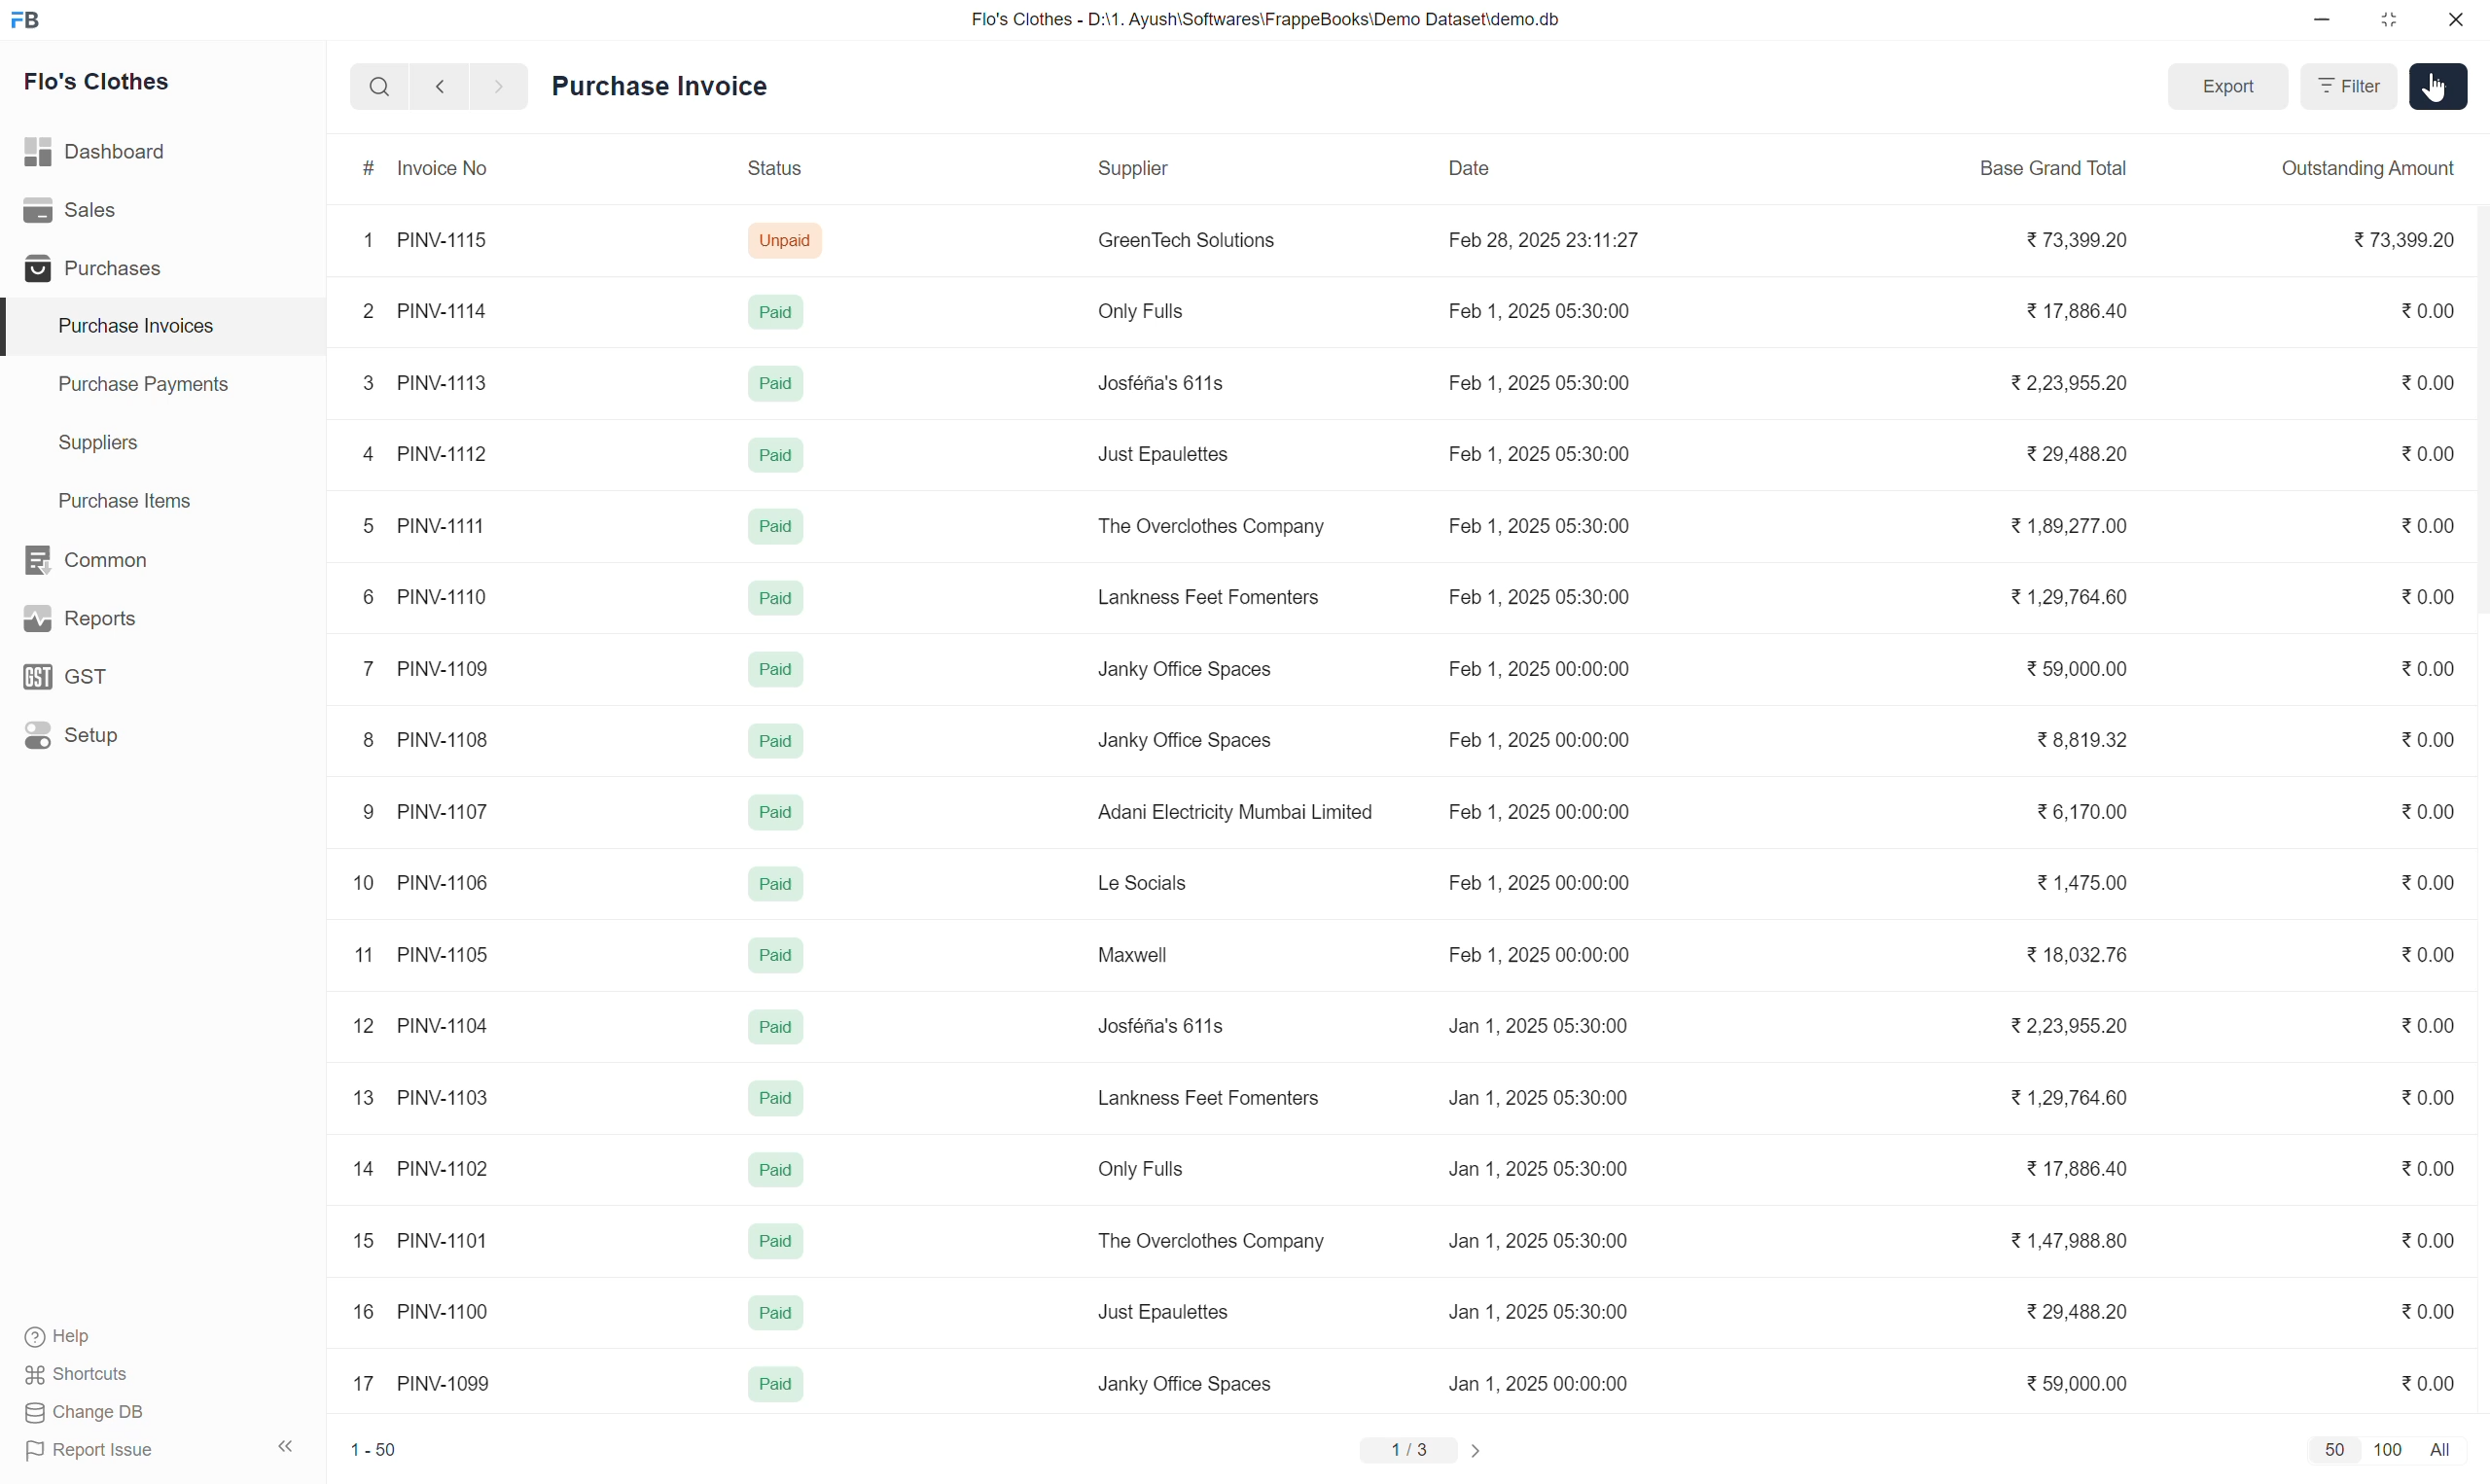 Image resolution: width=2490 pixels, height=1484 pixels. I want to click on Feb 1, 2025 05:30:00, so click(1545, 381).